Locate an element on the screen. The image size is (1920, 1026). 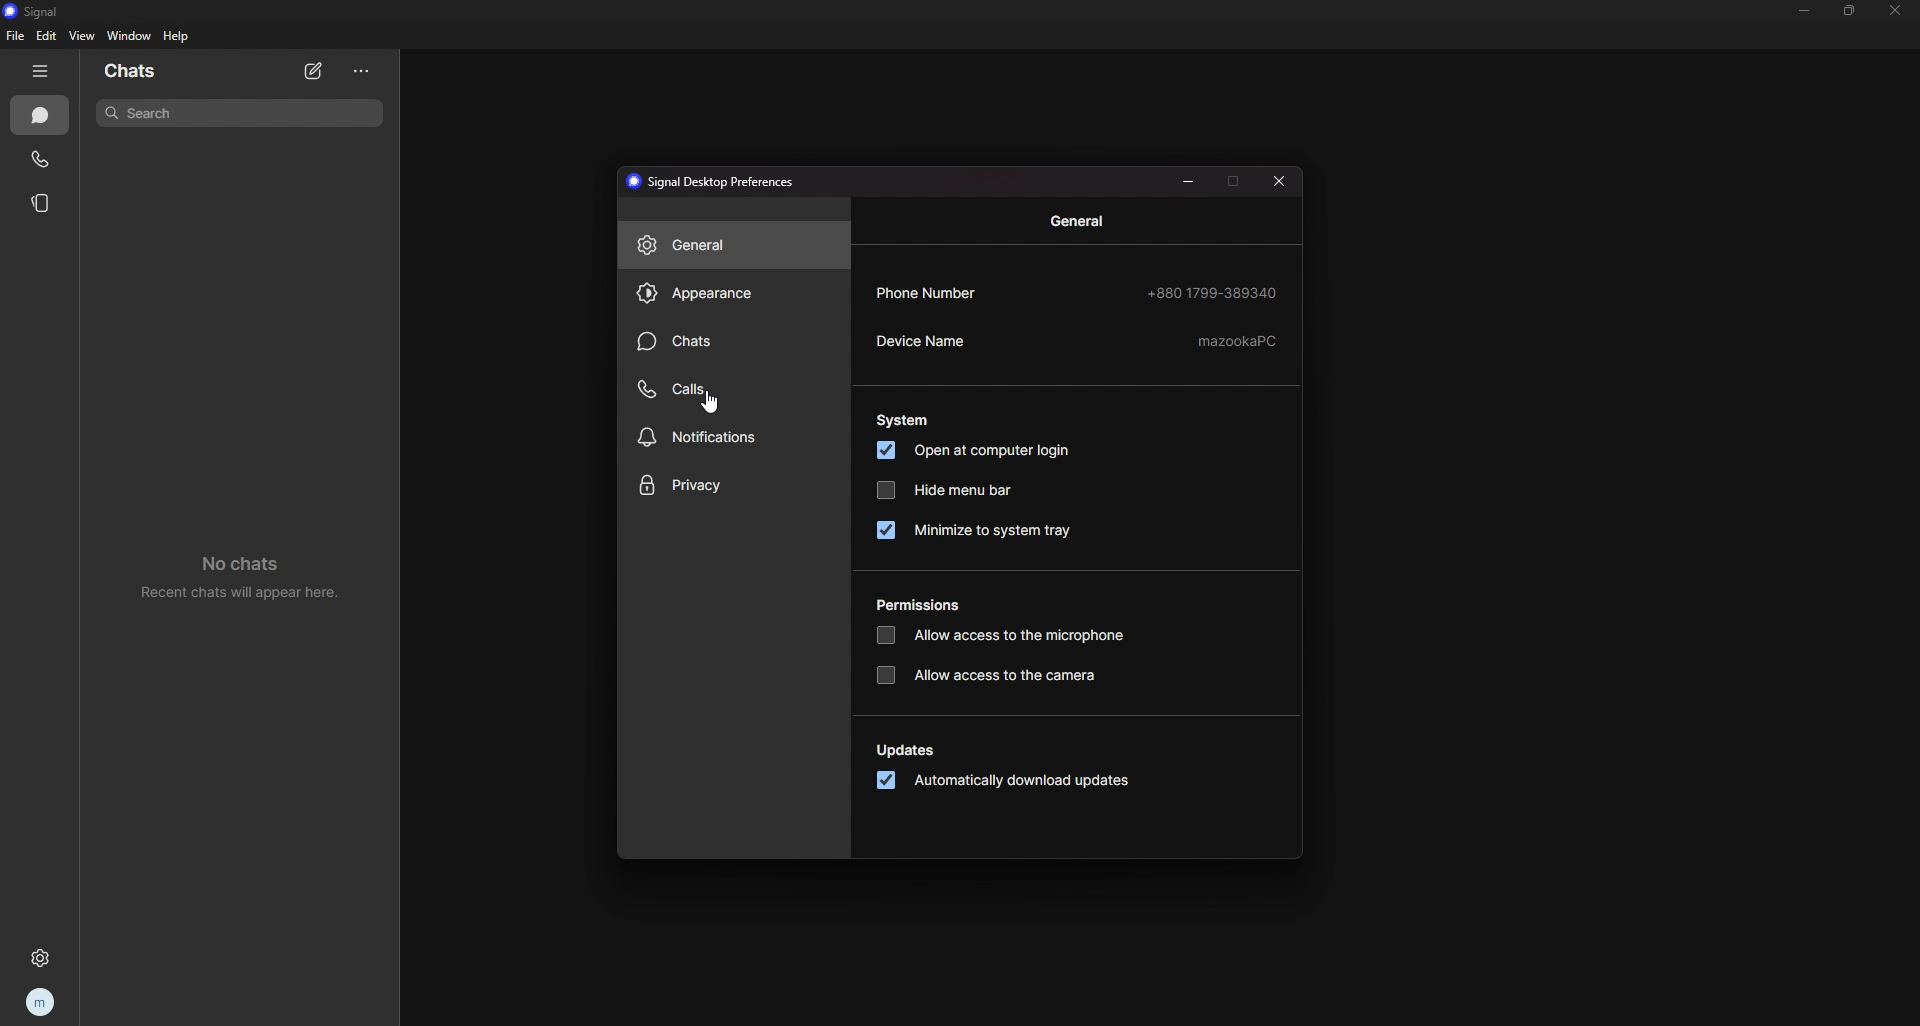
maximize is located at coordinates (1235, 180).